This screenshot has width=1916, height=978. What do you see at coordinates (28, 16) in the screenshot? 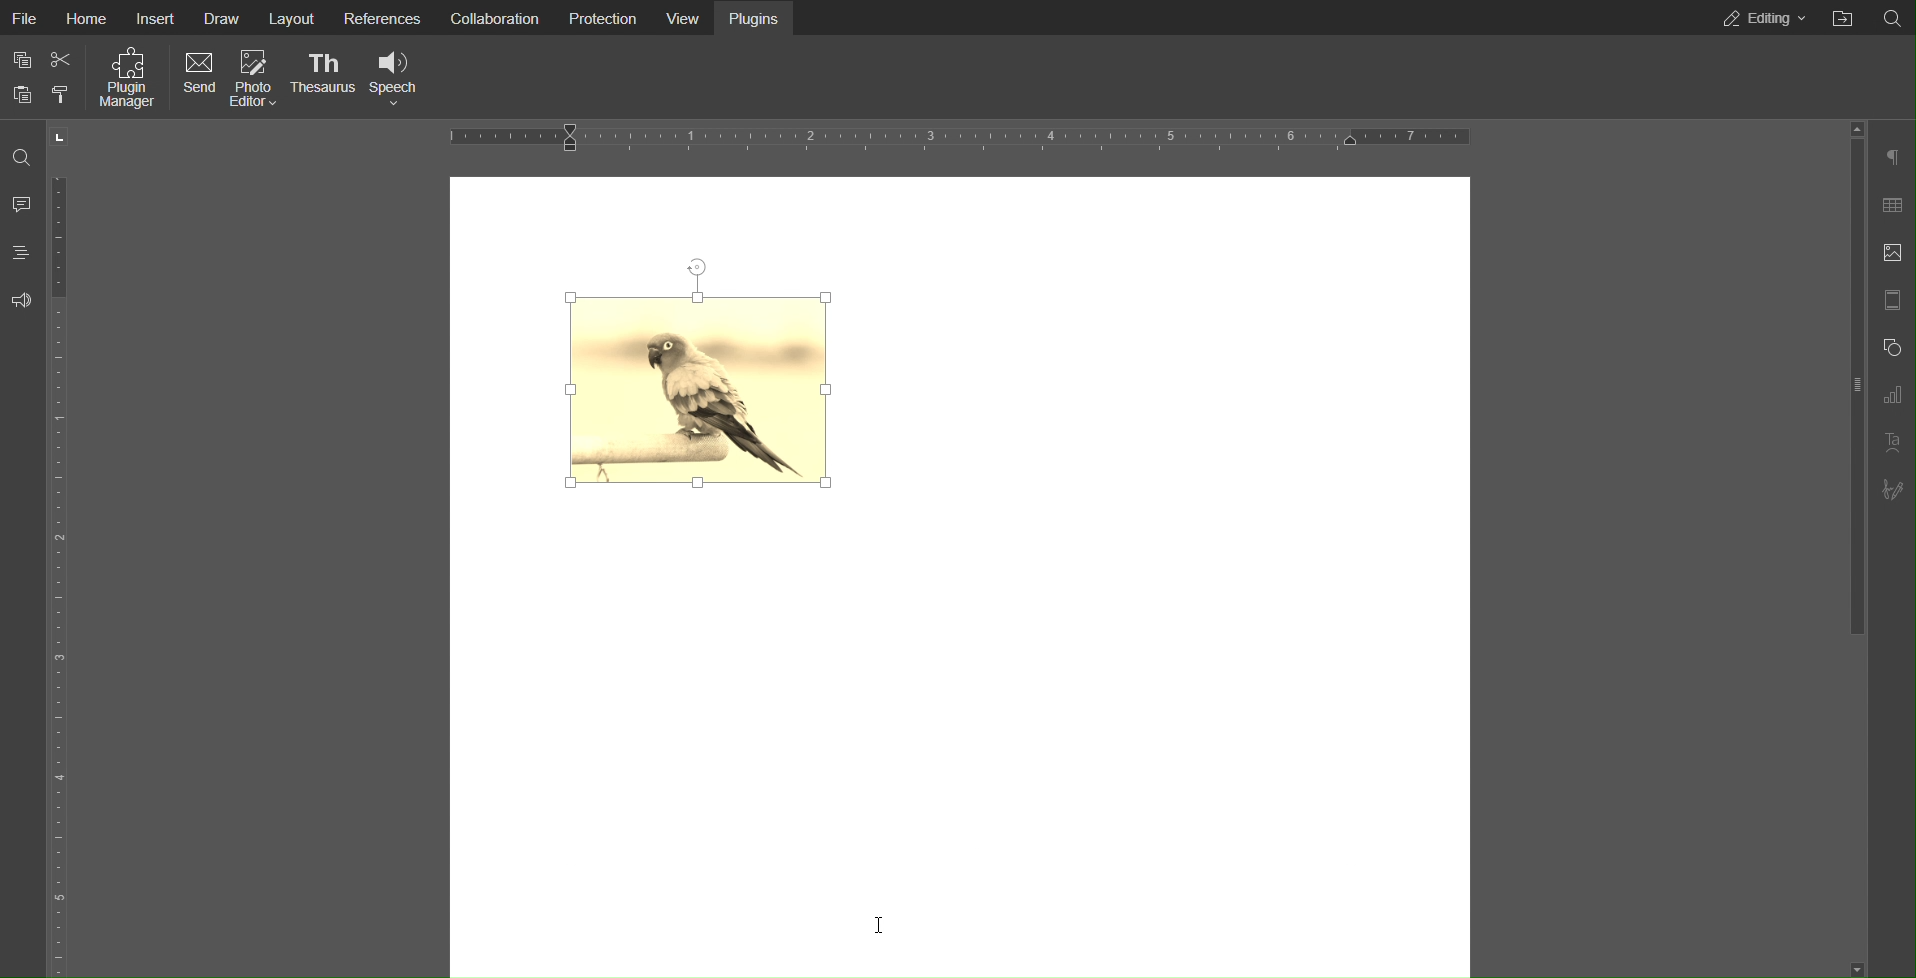
I see `File` at bounding box center [28, 16].